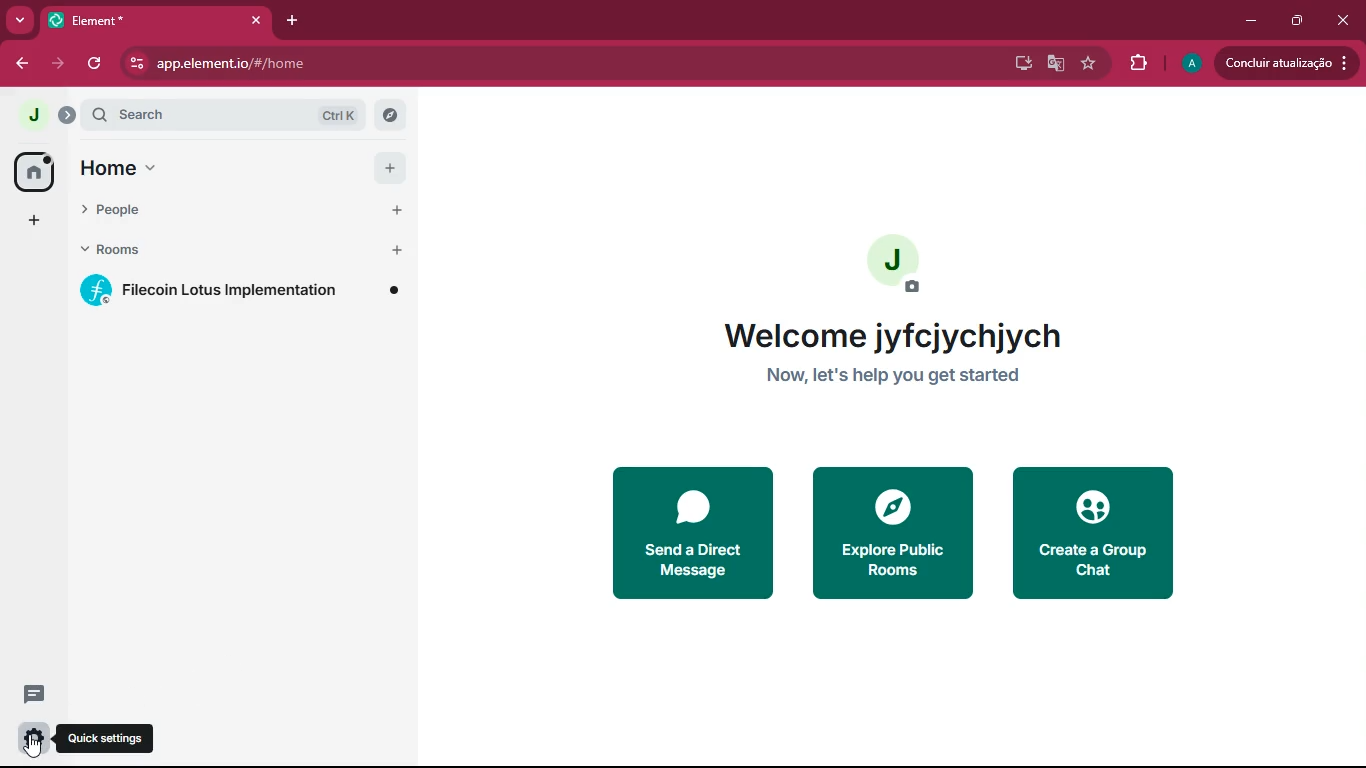  What do you see at coordinates (104, 739) in the screenshot?
I see `quick settings` at bounding box center [104, 739].